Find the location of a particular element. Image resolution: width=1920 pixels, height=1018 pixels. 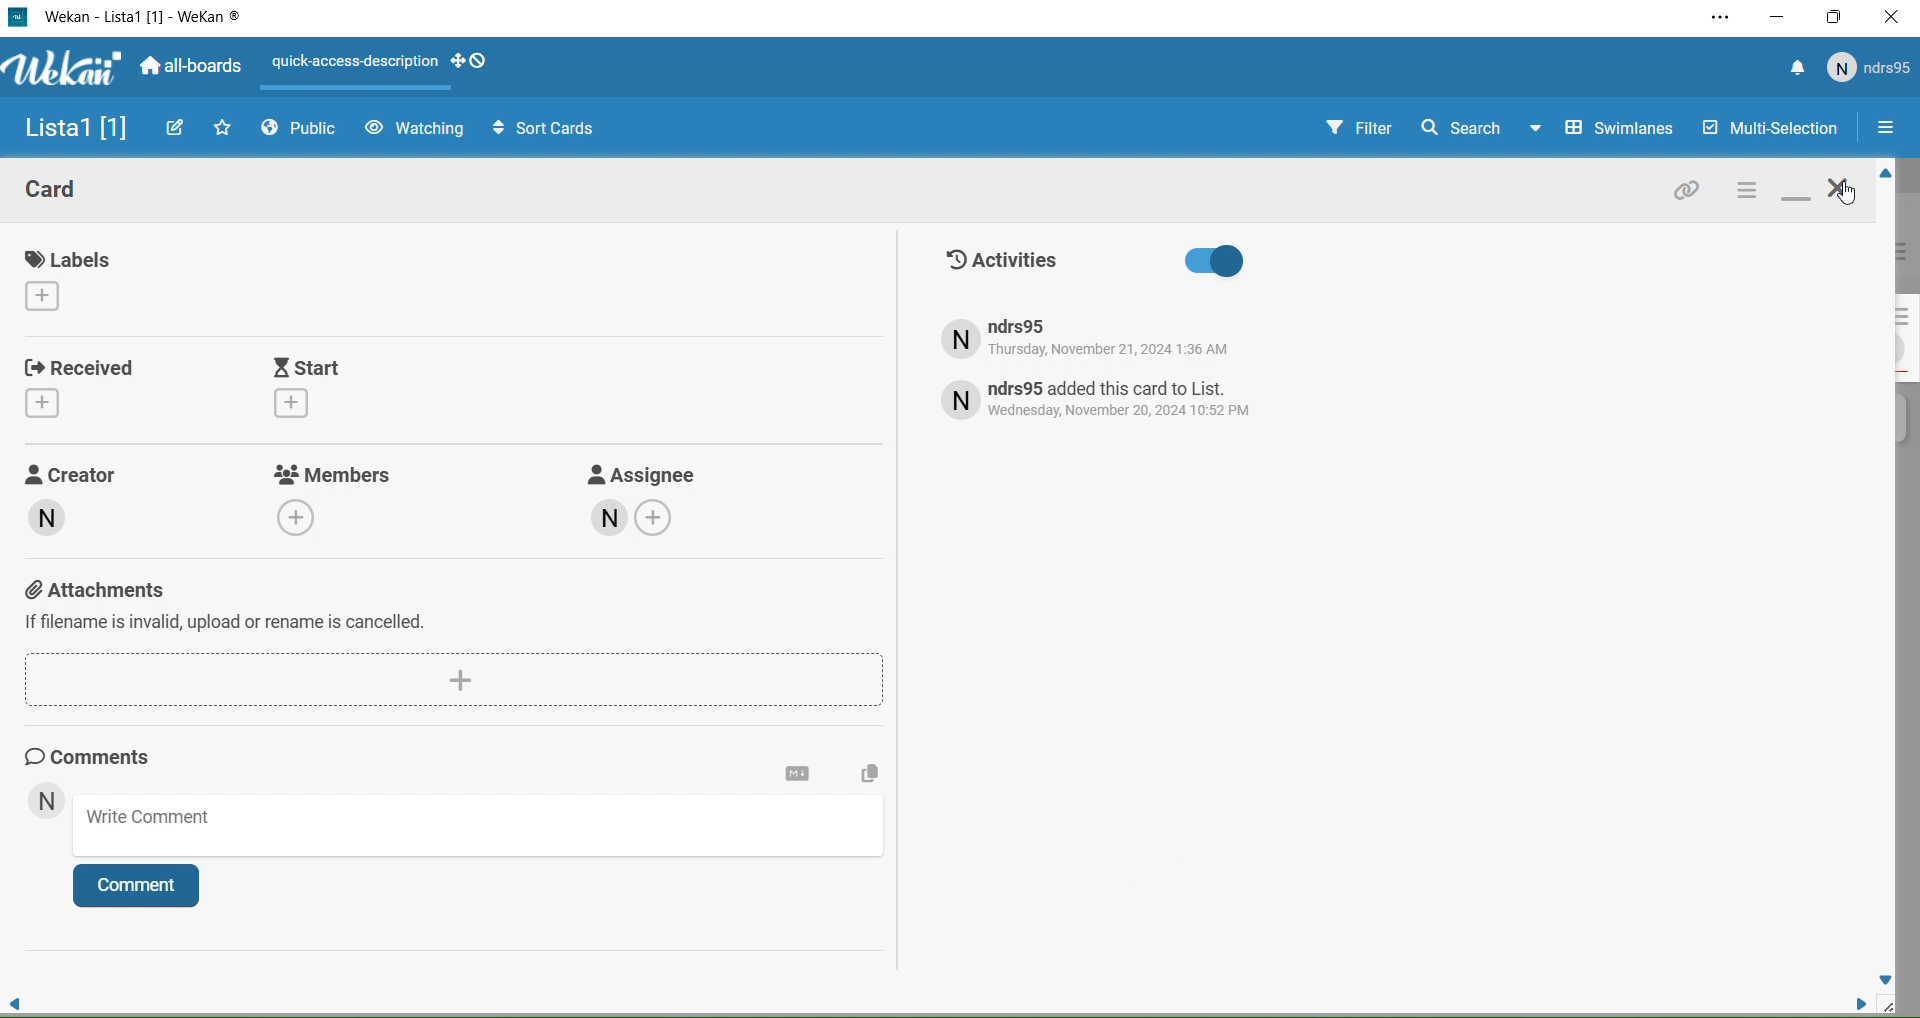

text is located at coordinates (1102, 398).